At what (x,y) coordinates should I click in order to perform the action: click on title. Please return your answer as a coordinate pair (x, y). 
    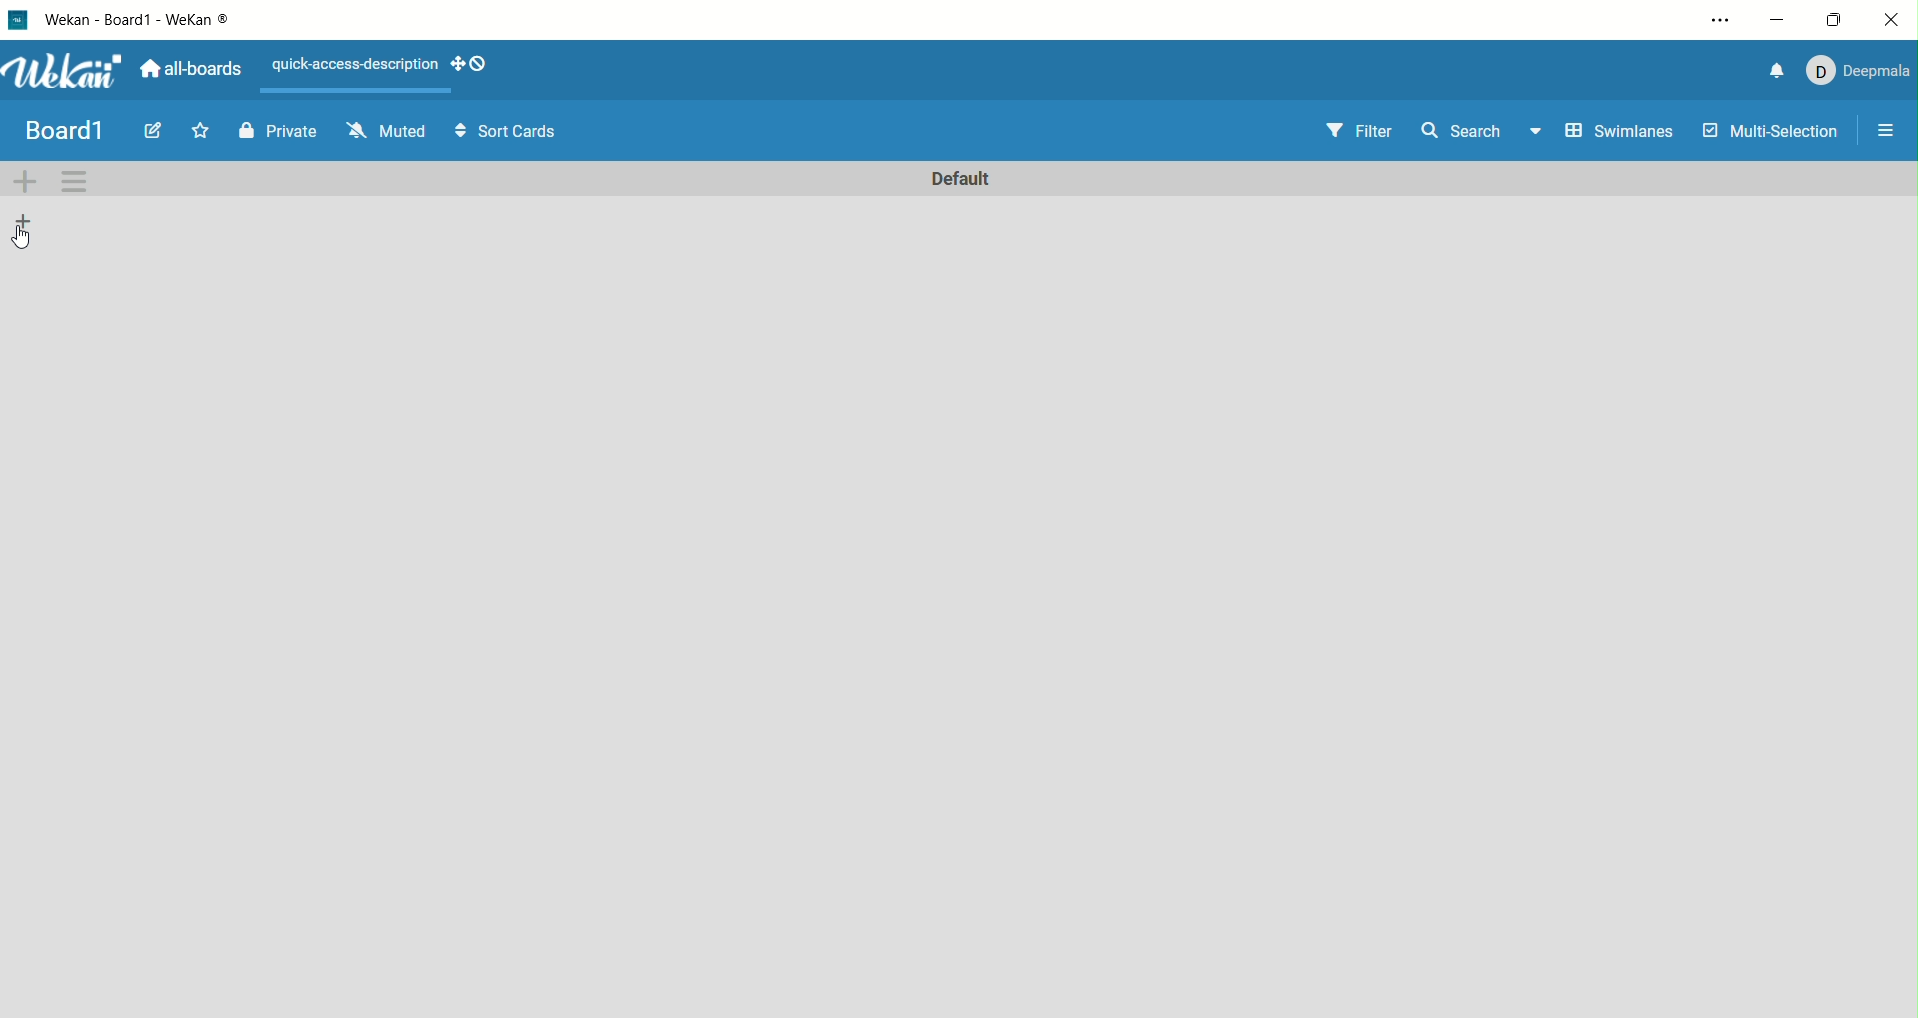
    Looking at the image, I should click on (64, 128).